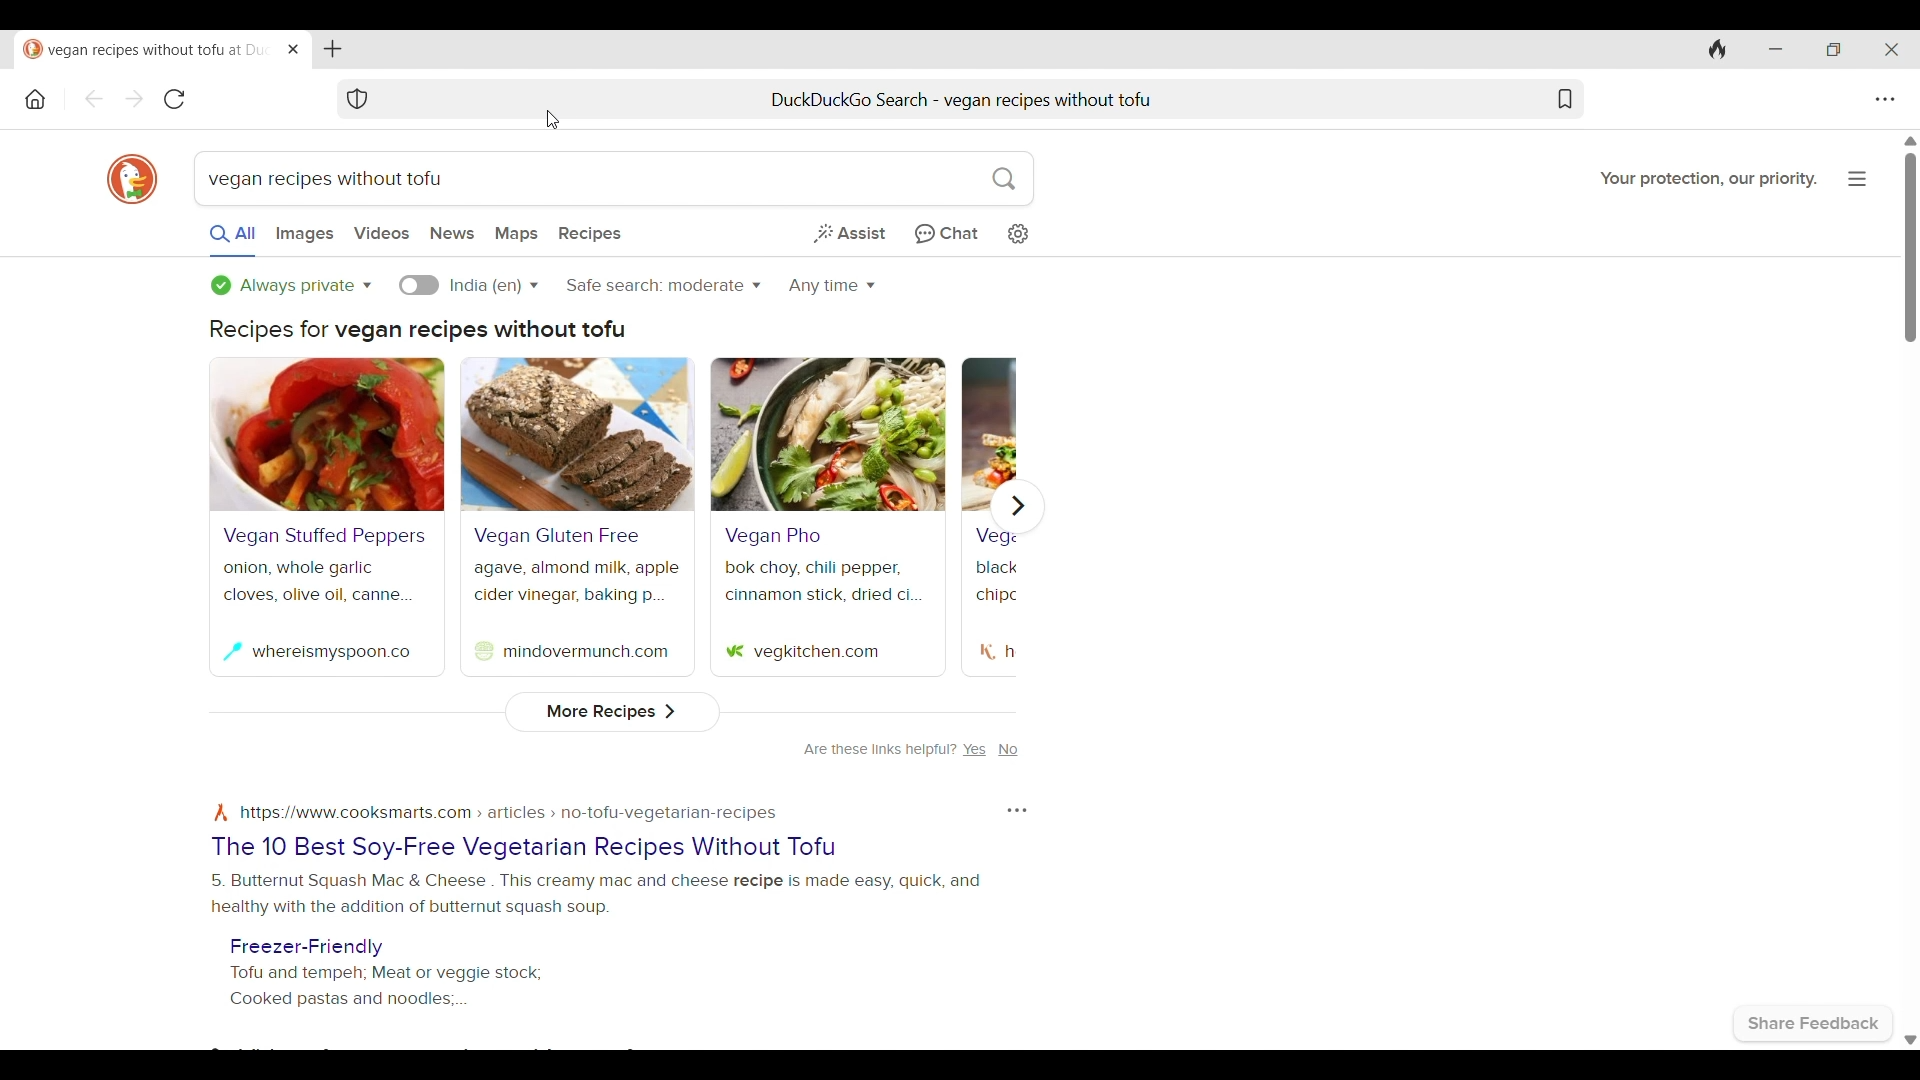 This screenshot has height=1080, width=1920. What do you see at coordinates (1885, 100) in the screenshot?
I see `Browser settings` at bounding box center [1885, 100].